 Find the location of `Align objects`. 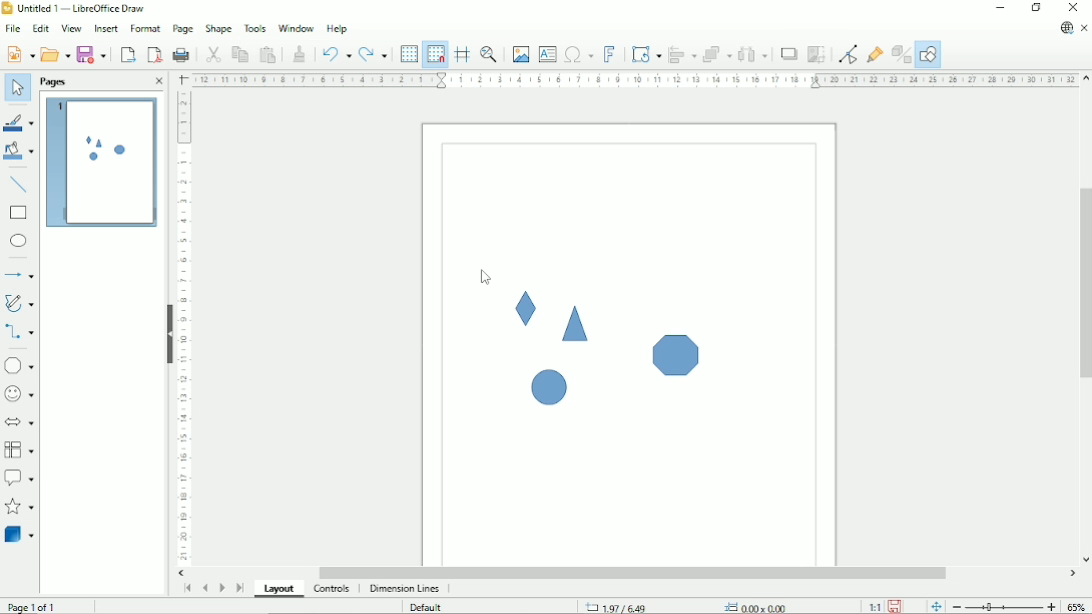

Align objects is located at coordinates (681, 54).